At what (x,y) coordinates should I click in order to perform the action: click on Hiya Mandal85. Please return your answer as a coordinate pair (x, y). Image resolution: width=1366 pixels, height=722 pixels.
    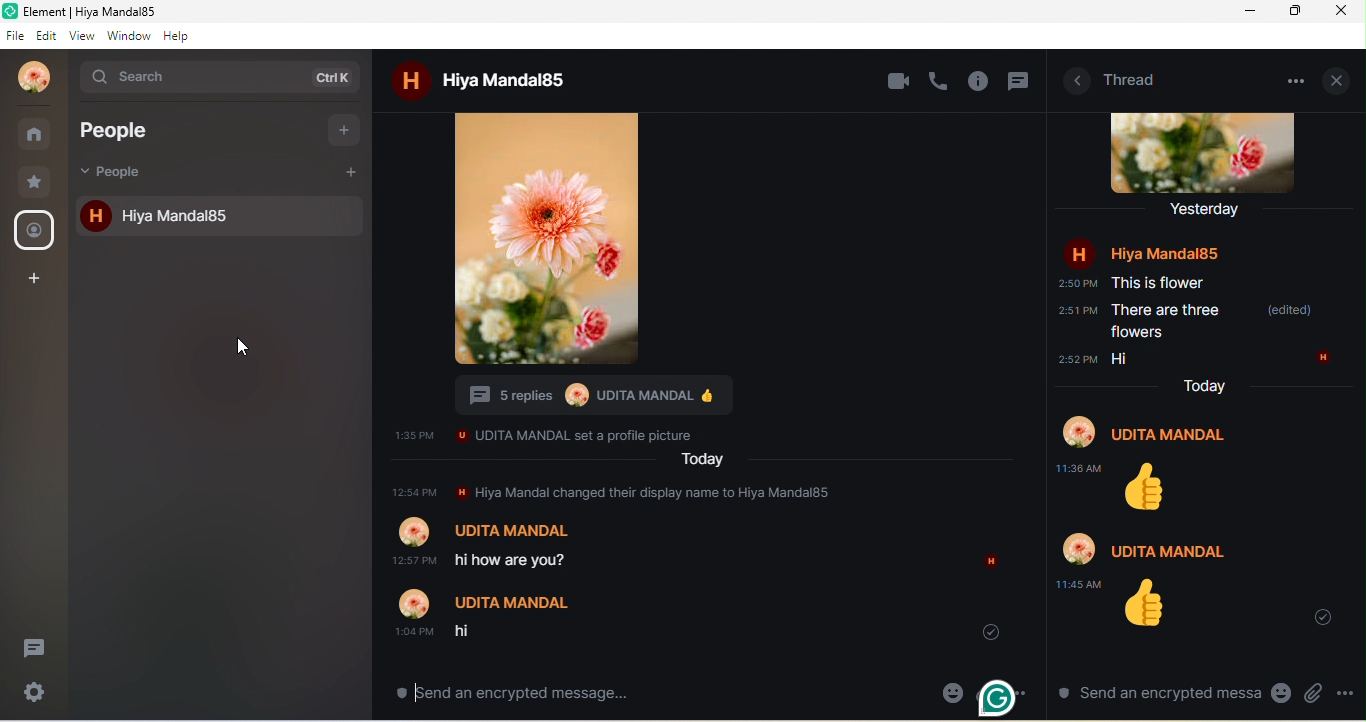
    Looking at the image, I should click on (1164, 254).